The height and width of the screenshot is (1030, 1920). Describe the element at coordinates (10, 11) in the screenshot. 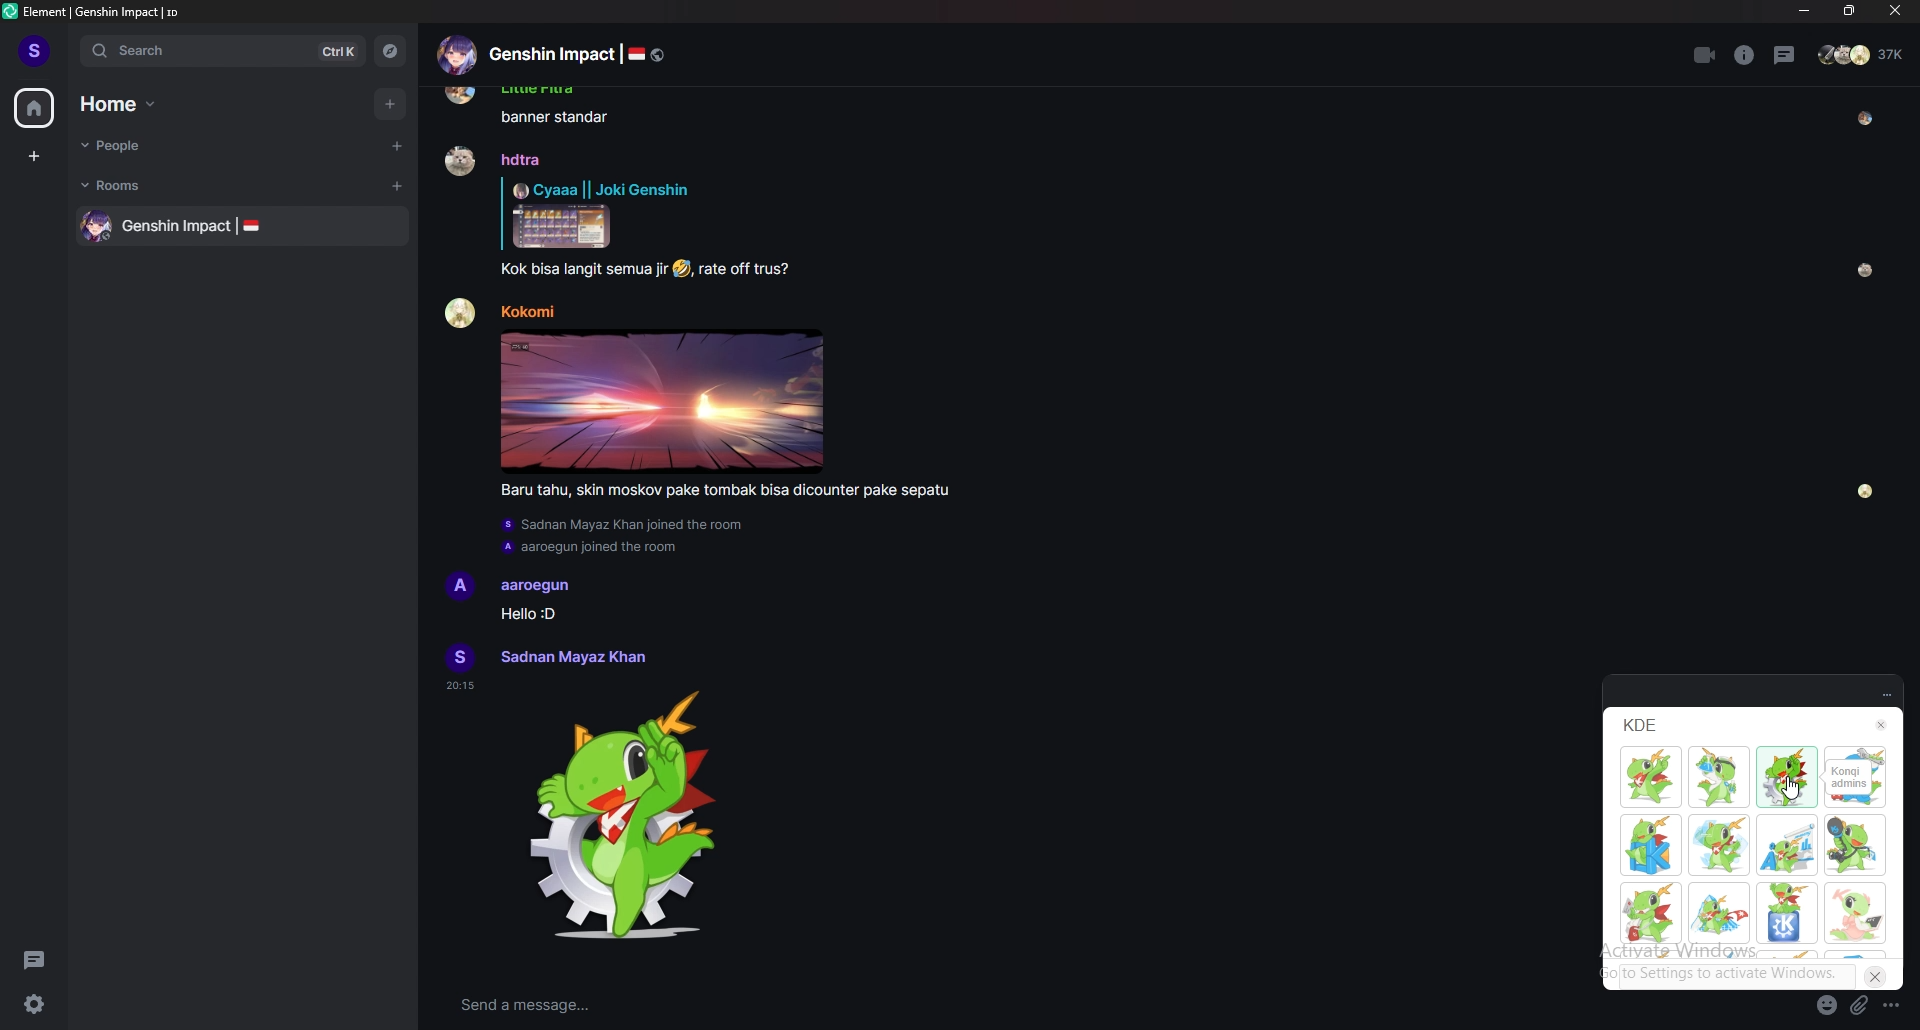

I see `Software logo` at that location.